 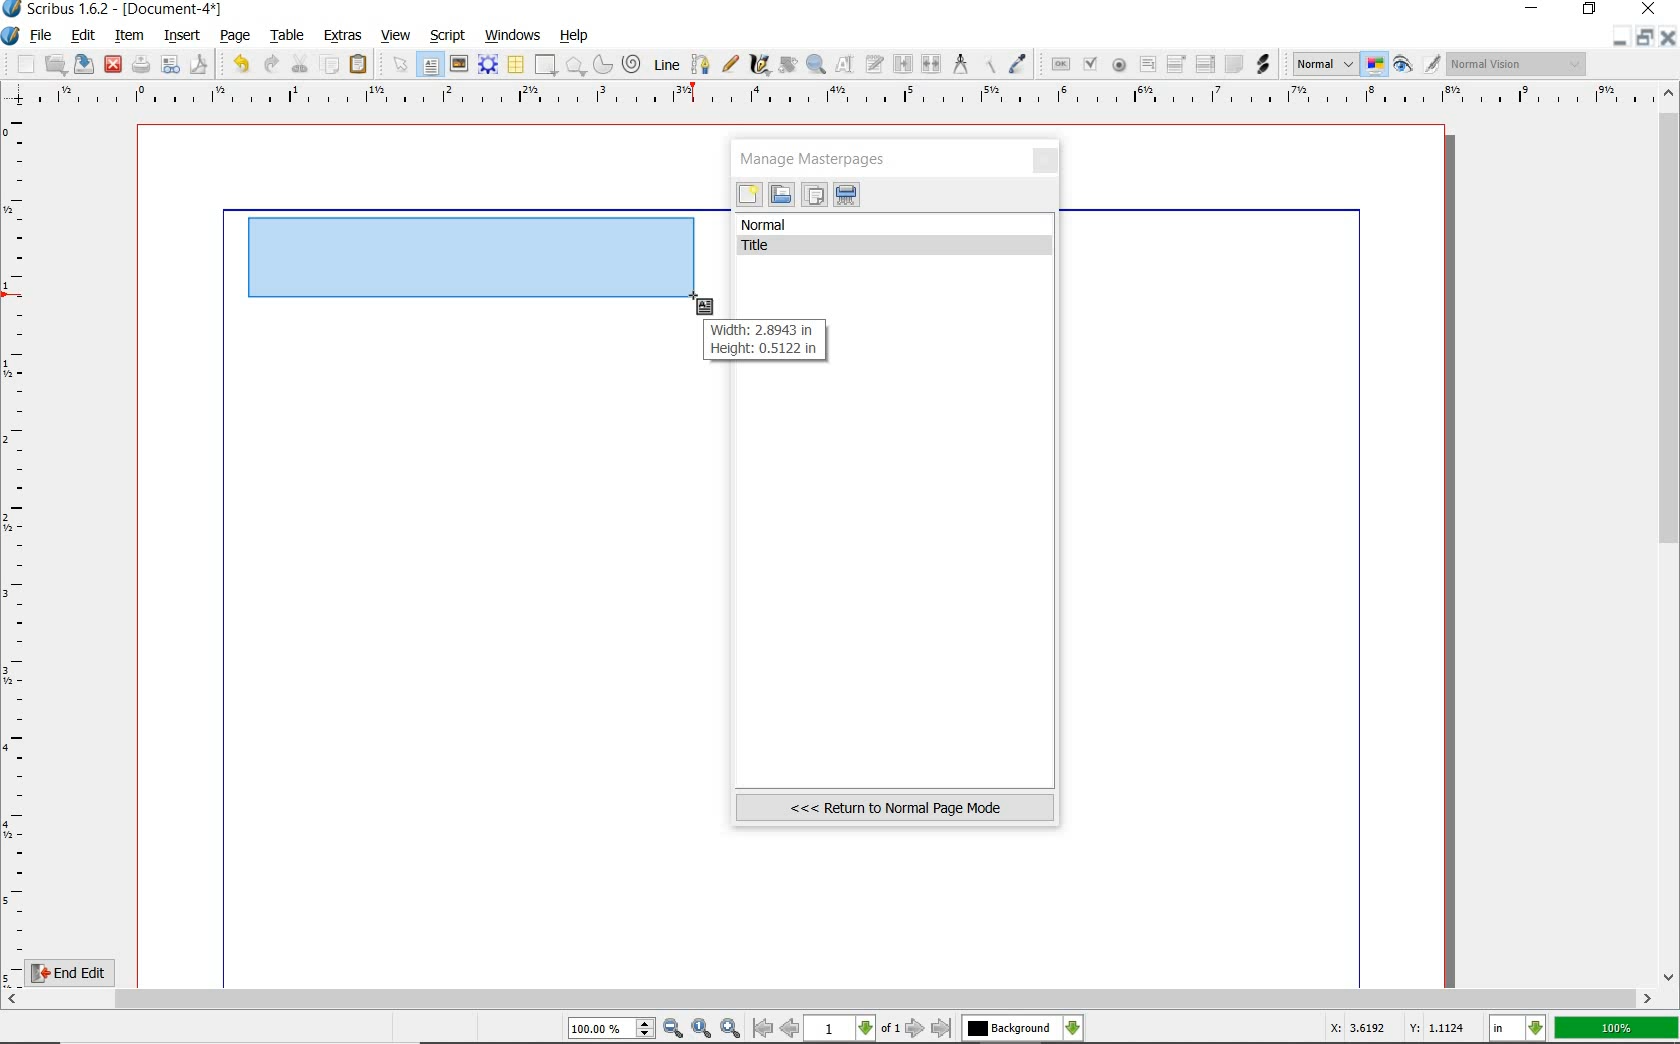 I want to click on save as pdf, so click(x=197, y=64).